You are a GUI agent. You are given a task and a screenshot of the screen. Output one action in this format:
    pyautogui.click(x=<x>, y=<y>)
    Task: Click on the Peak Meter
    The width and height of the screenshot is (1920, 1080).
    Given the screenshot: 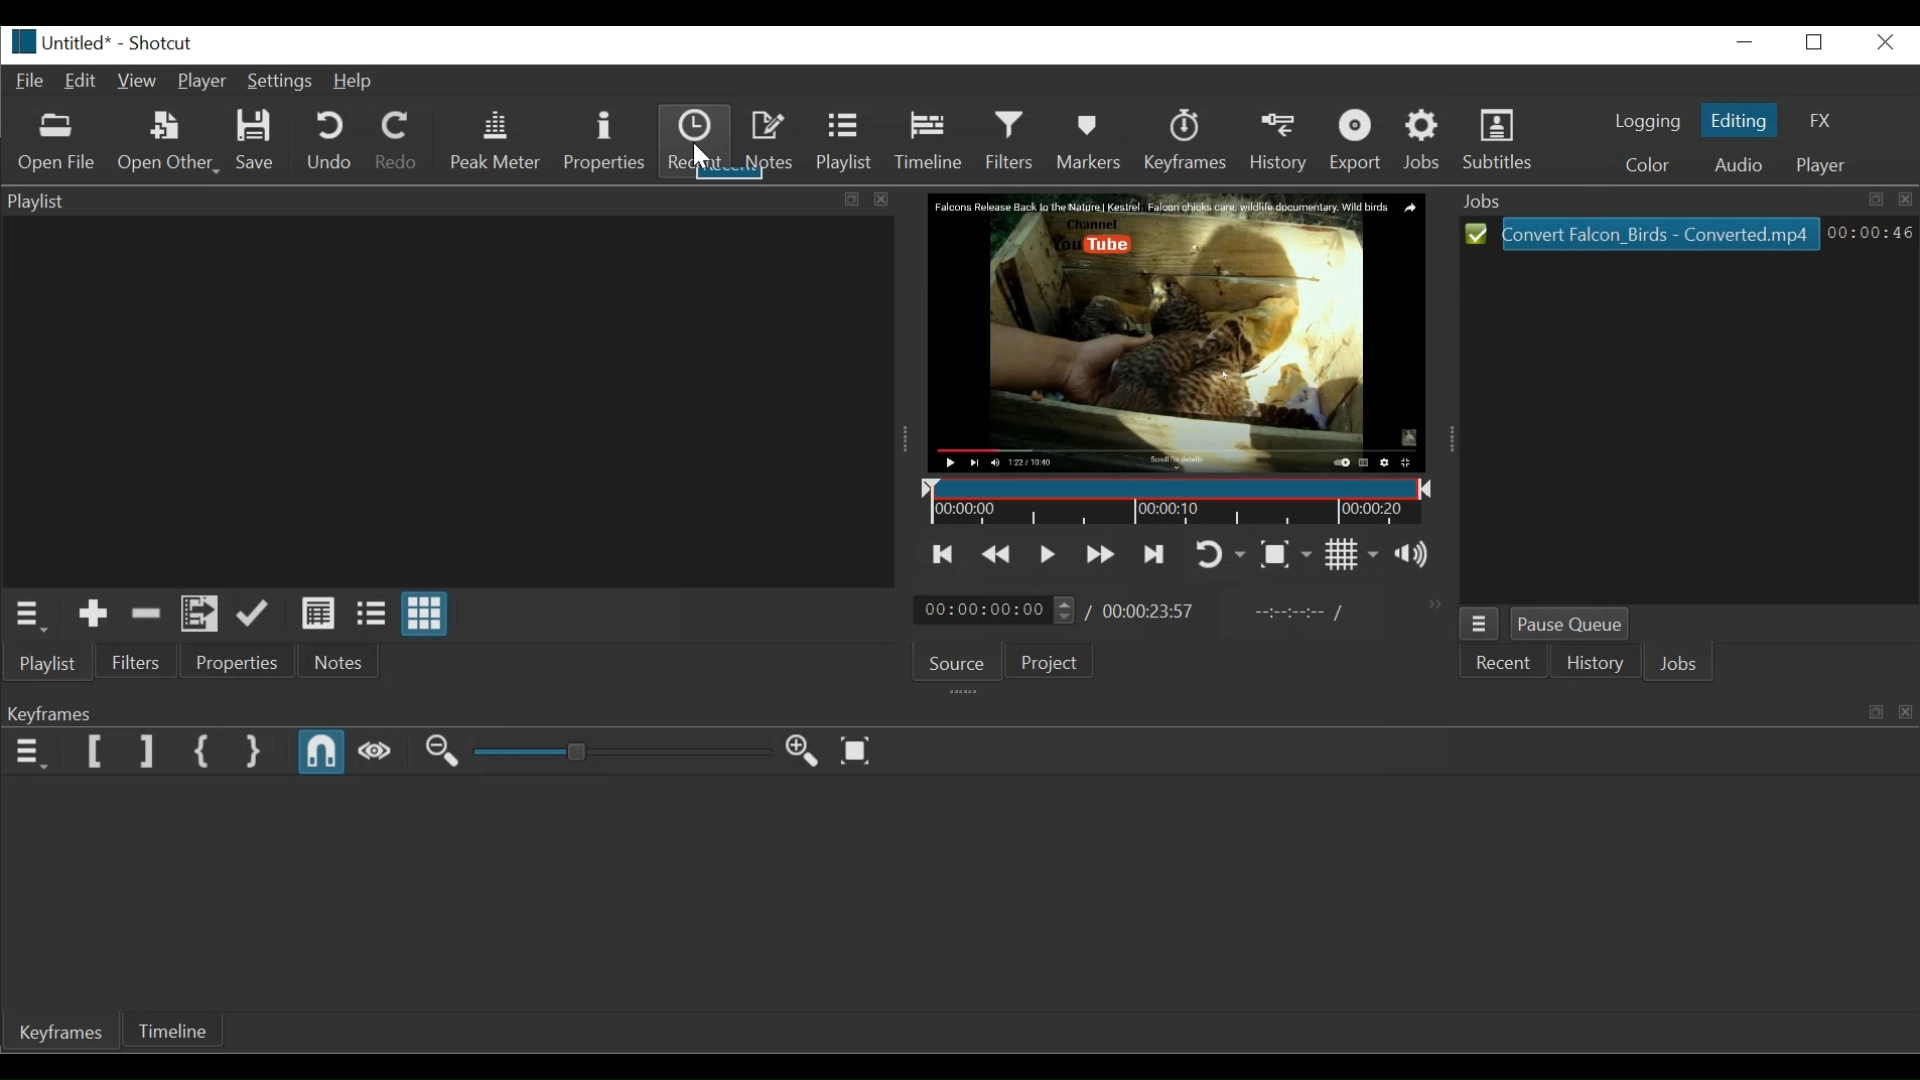 What is the action you would take?
    pyautogui.click(x=495, y=141)
    